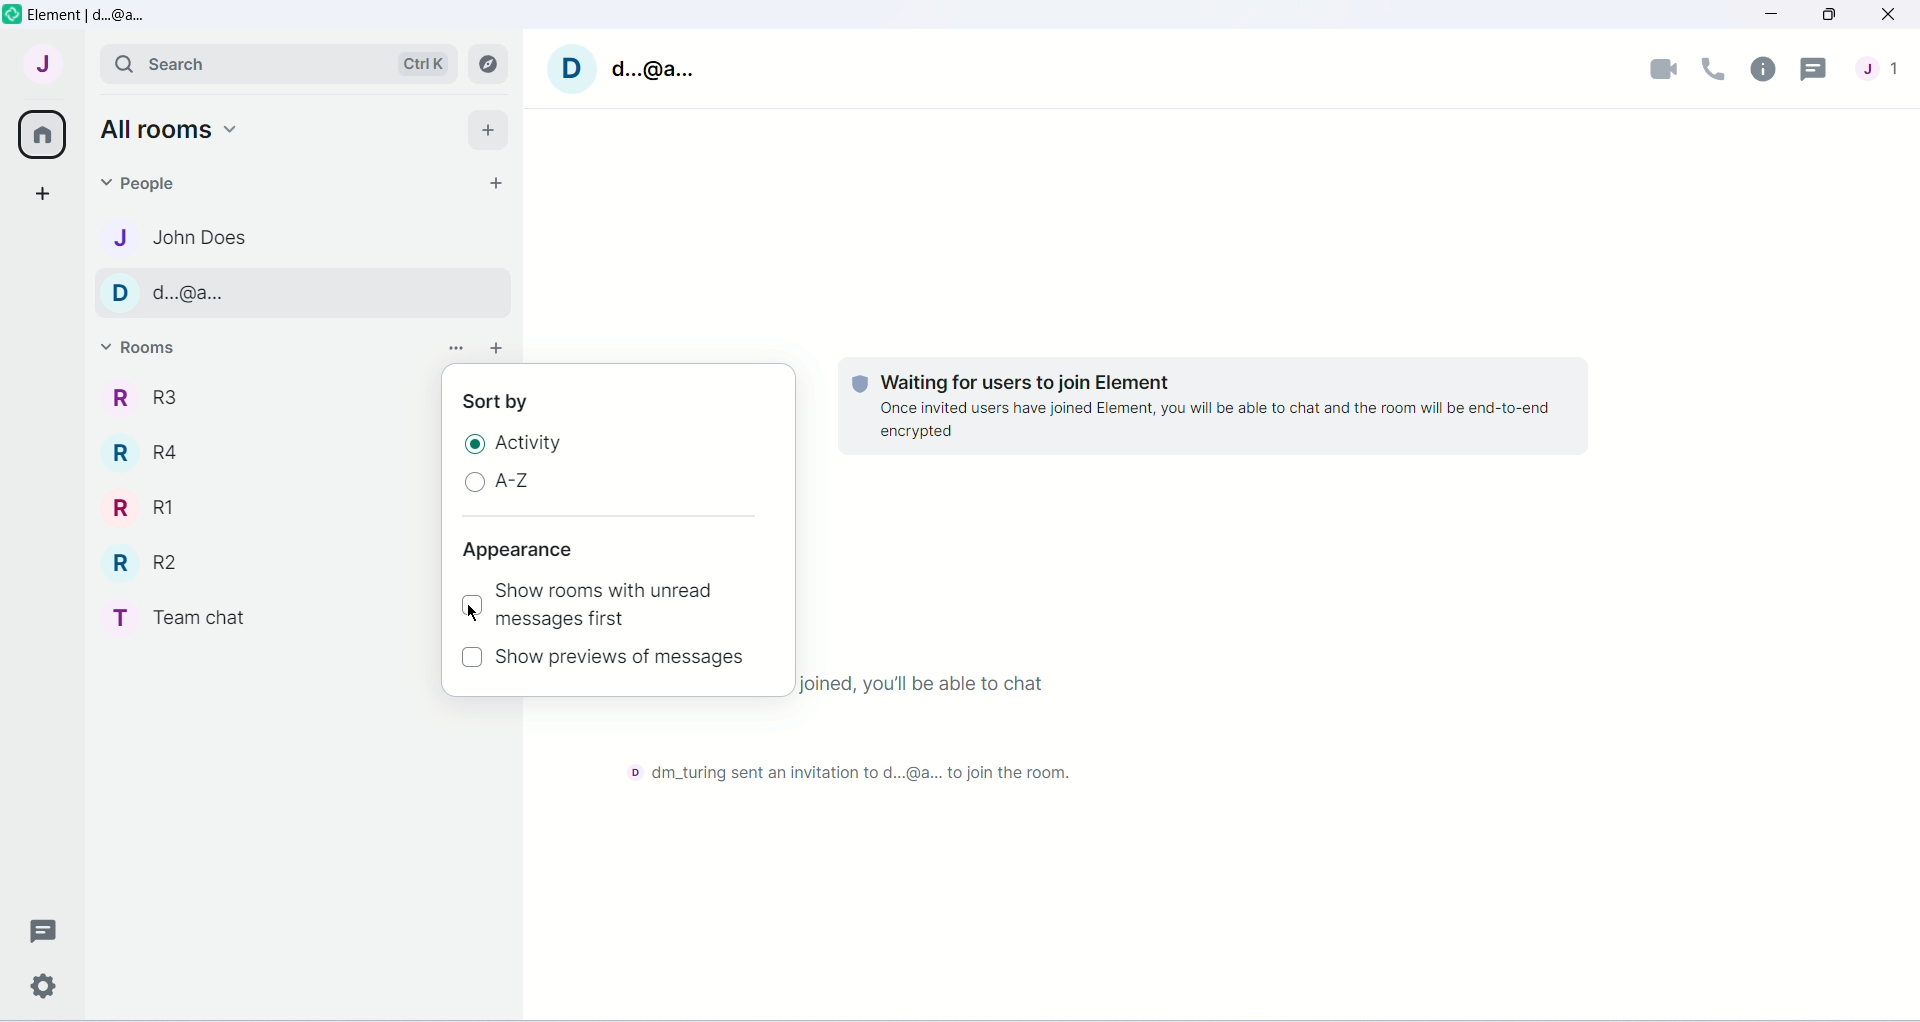  I want to click on User menu, so click(42, 63).